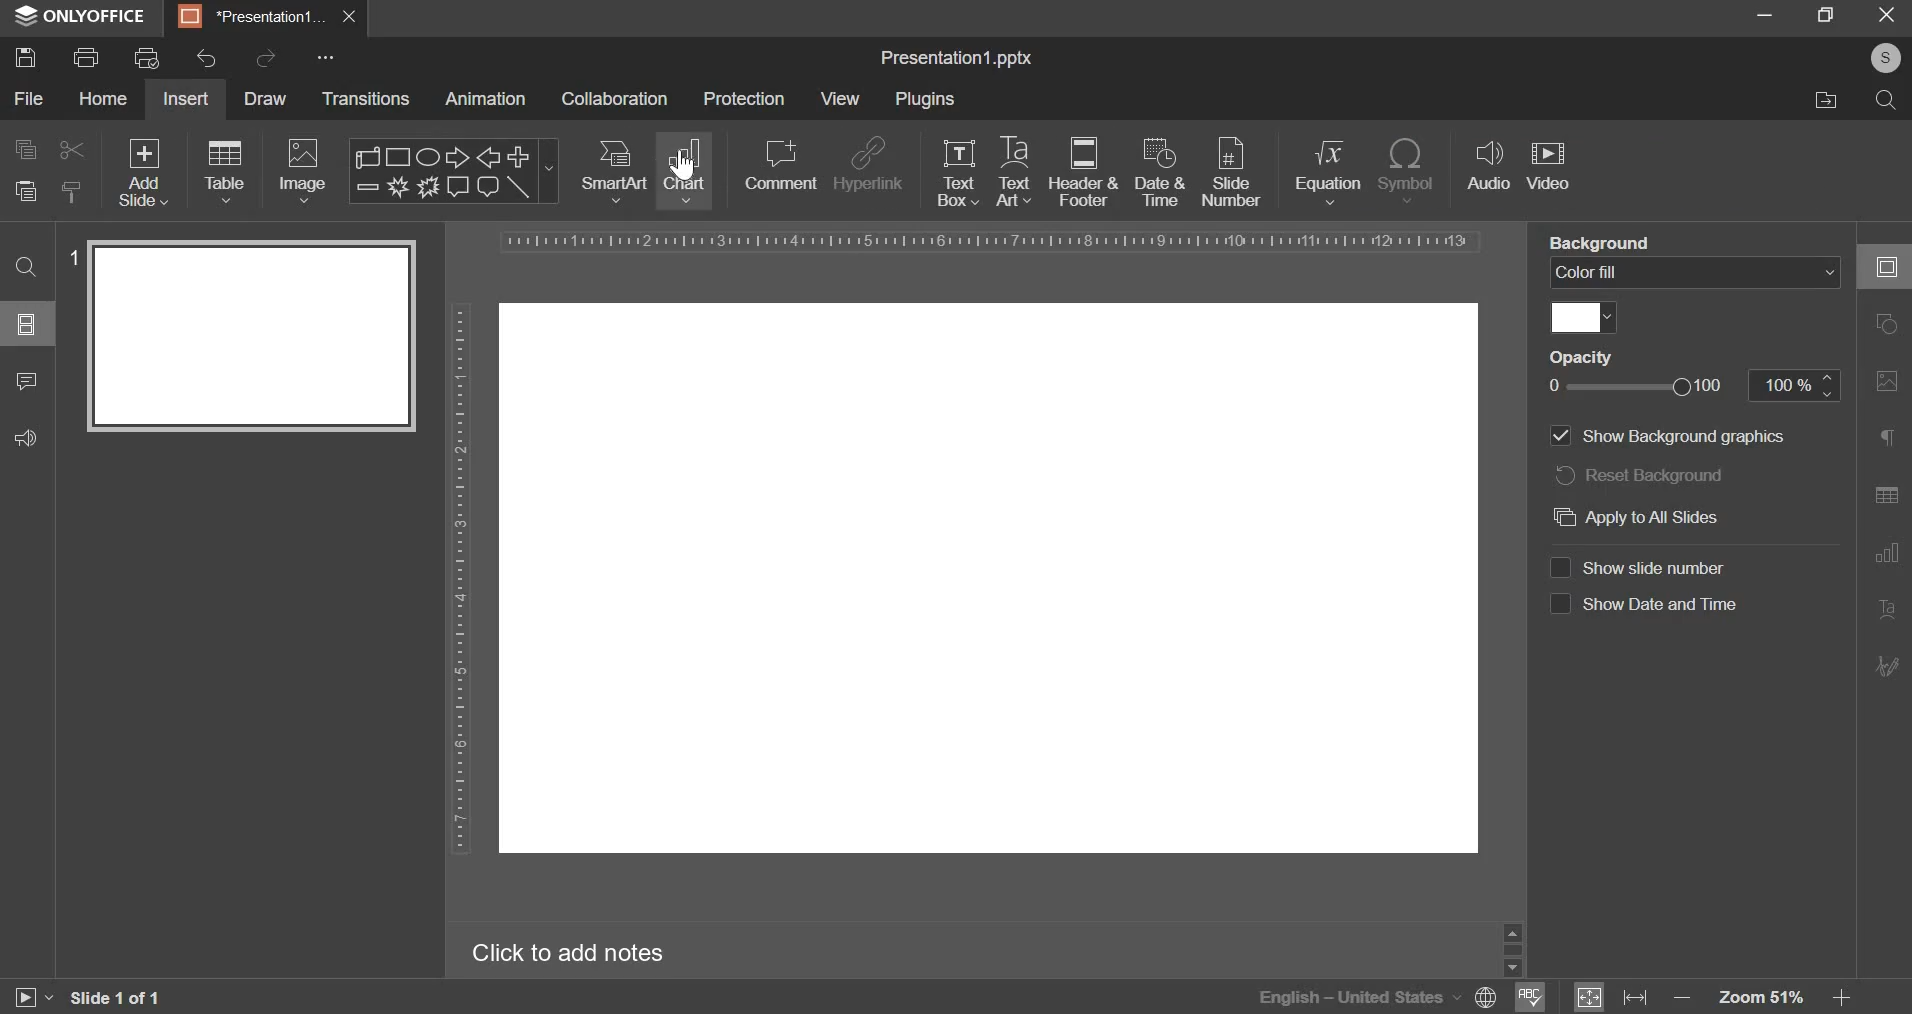  What do you see at coordinates (1534, 997) in the screenshot?
I see `spell check` at bounding box center [1534, 997].